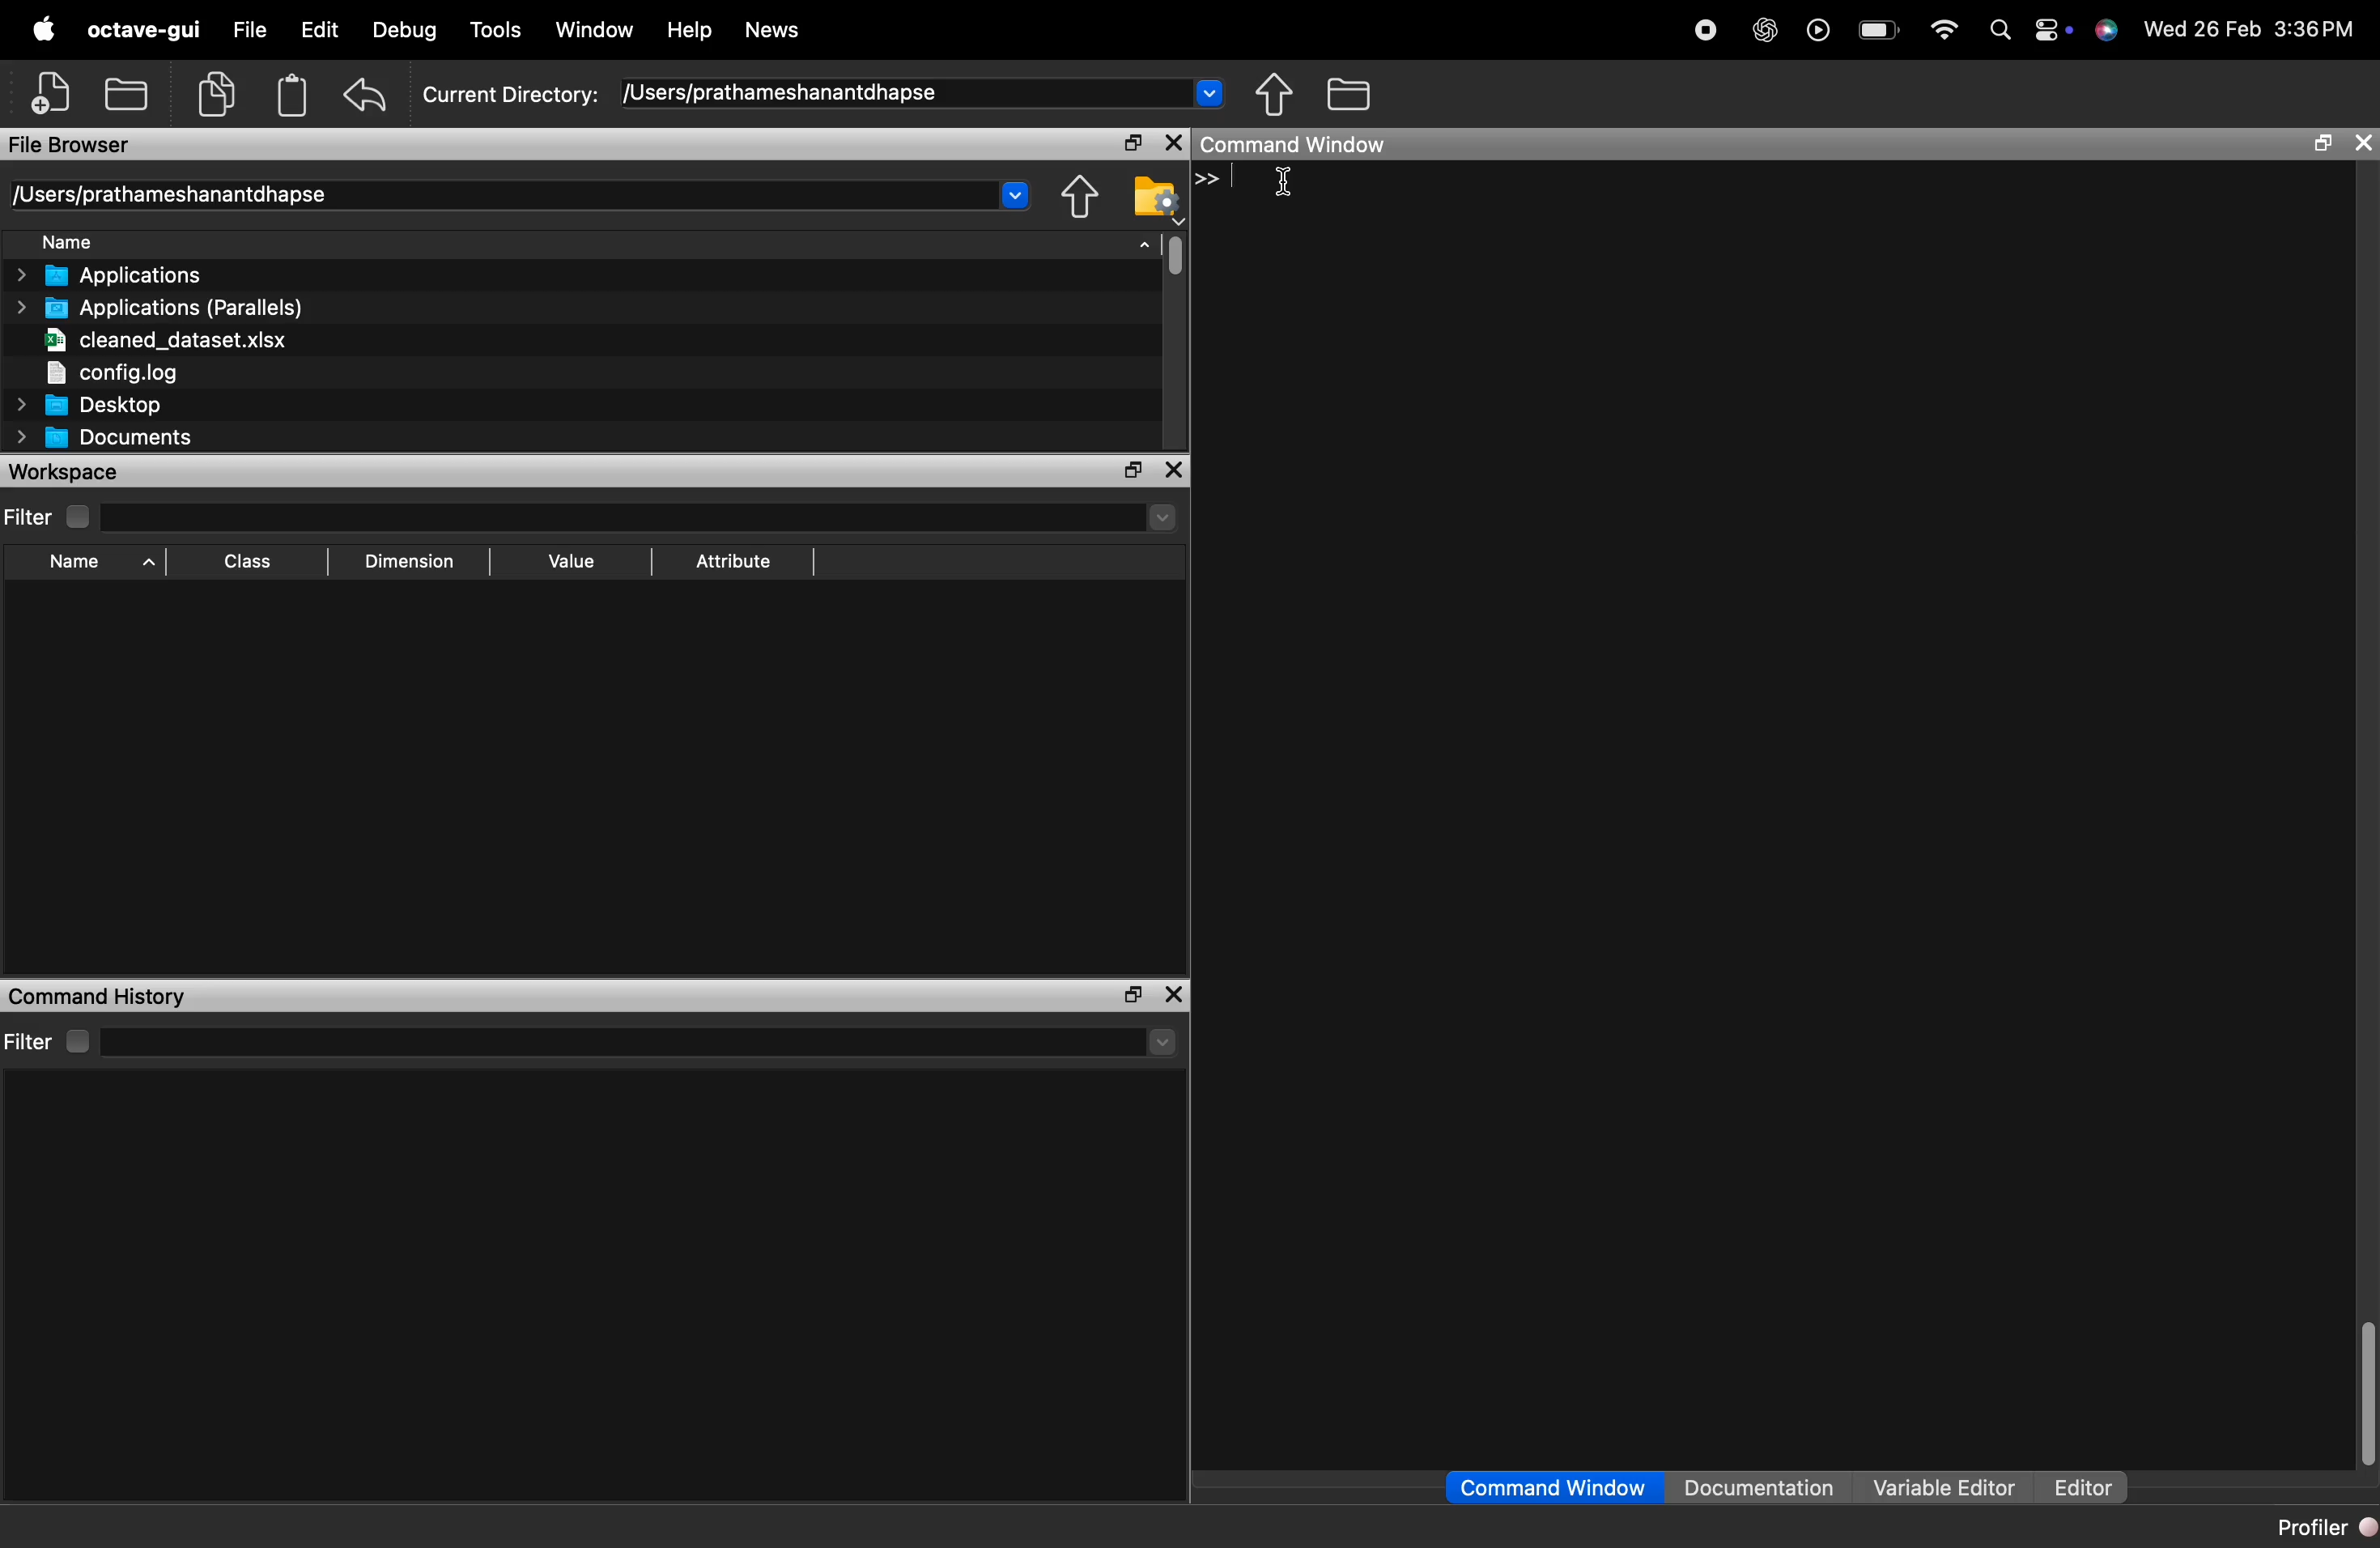  I want to click on 26 Feb, so click(2226, 29).